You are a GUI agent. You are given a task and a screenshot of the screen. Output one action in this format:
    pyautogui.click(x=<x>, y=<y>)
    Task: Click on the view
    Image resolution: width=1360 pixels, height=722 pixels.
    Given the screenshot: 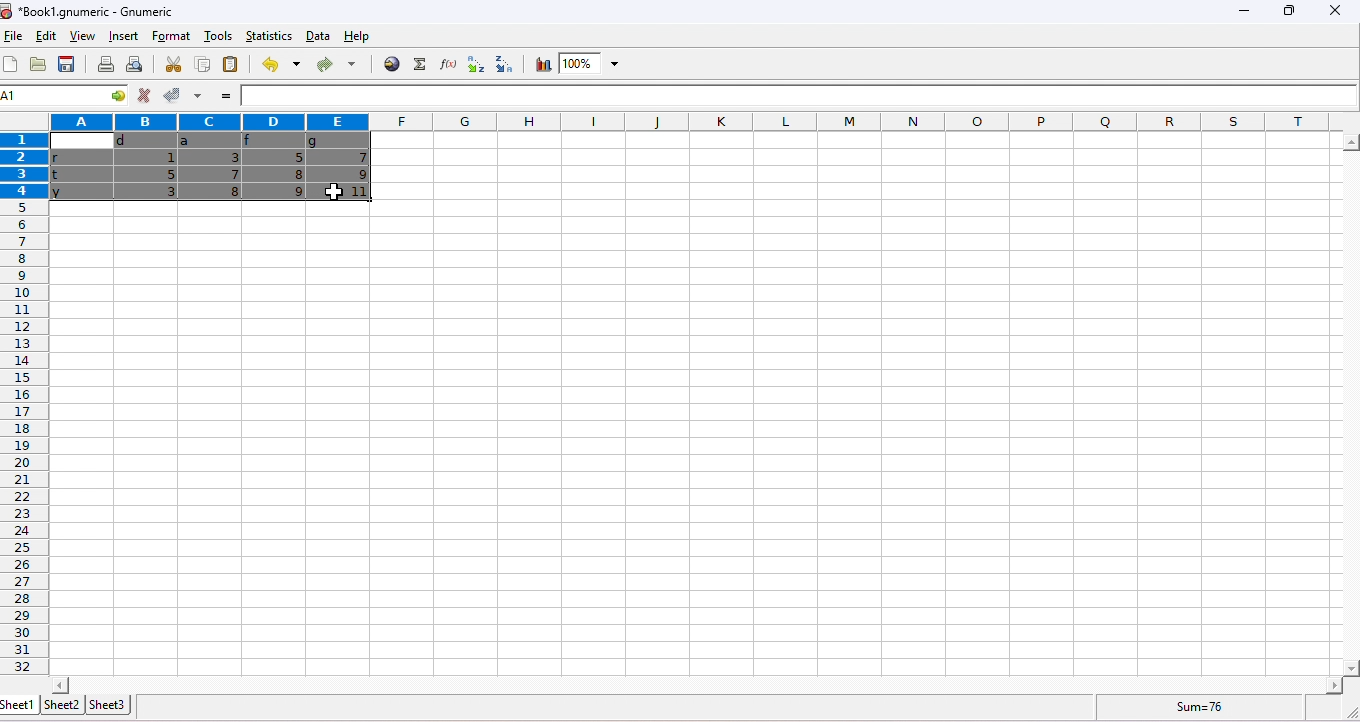 What is the action you would take?
    pyautogui.click(x=80, y=38)
    